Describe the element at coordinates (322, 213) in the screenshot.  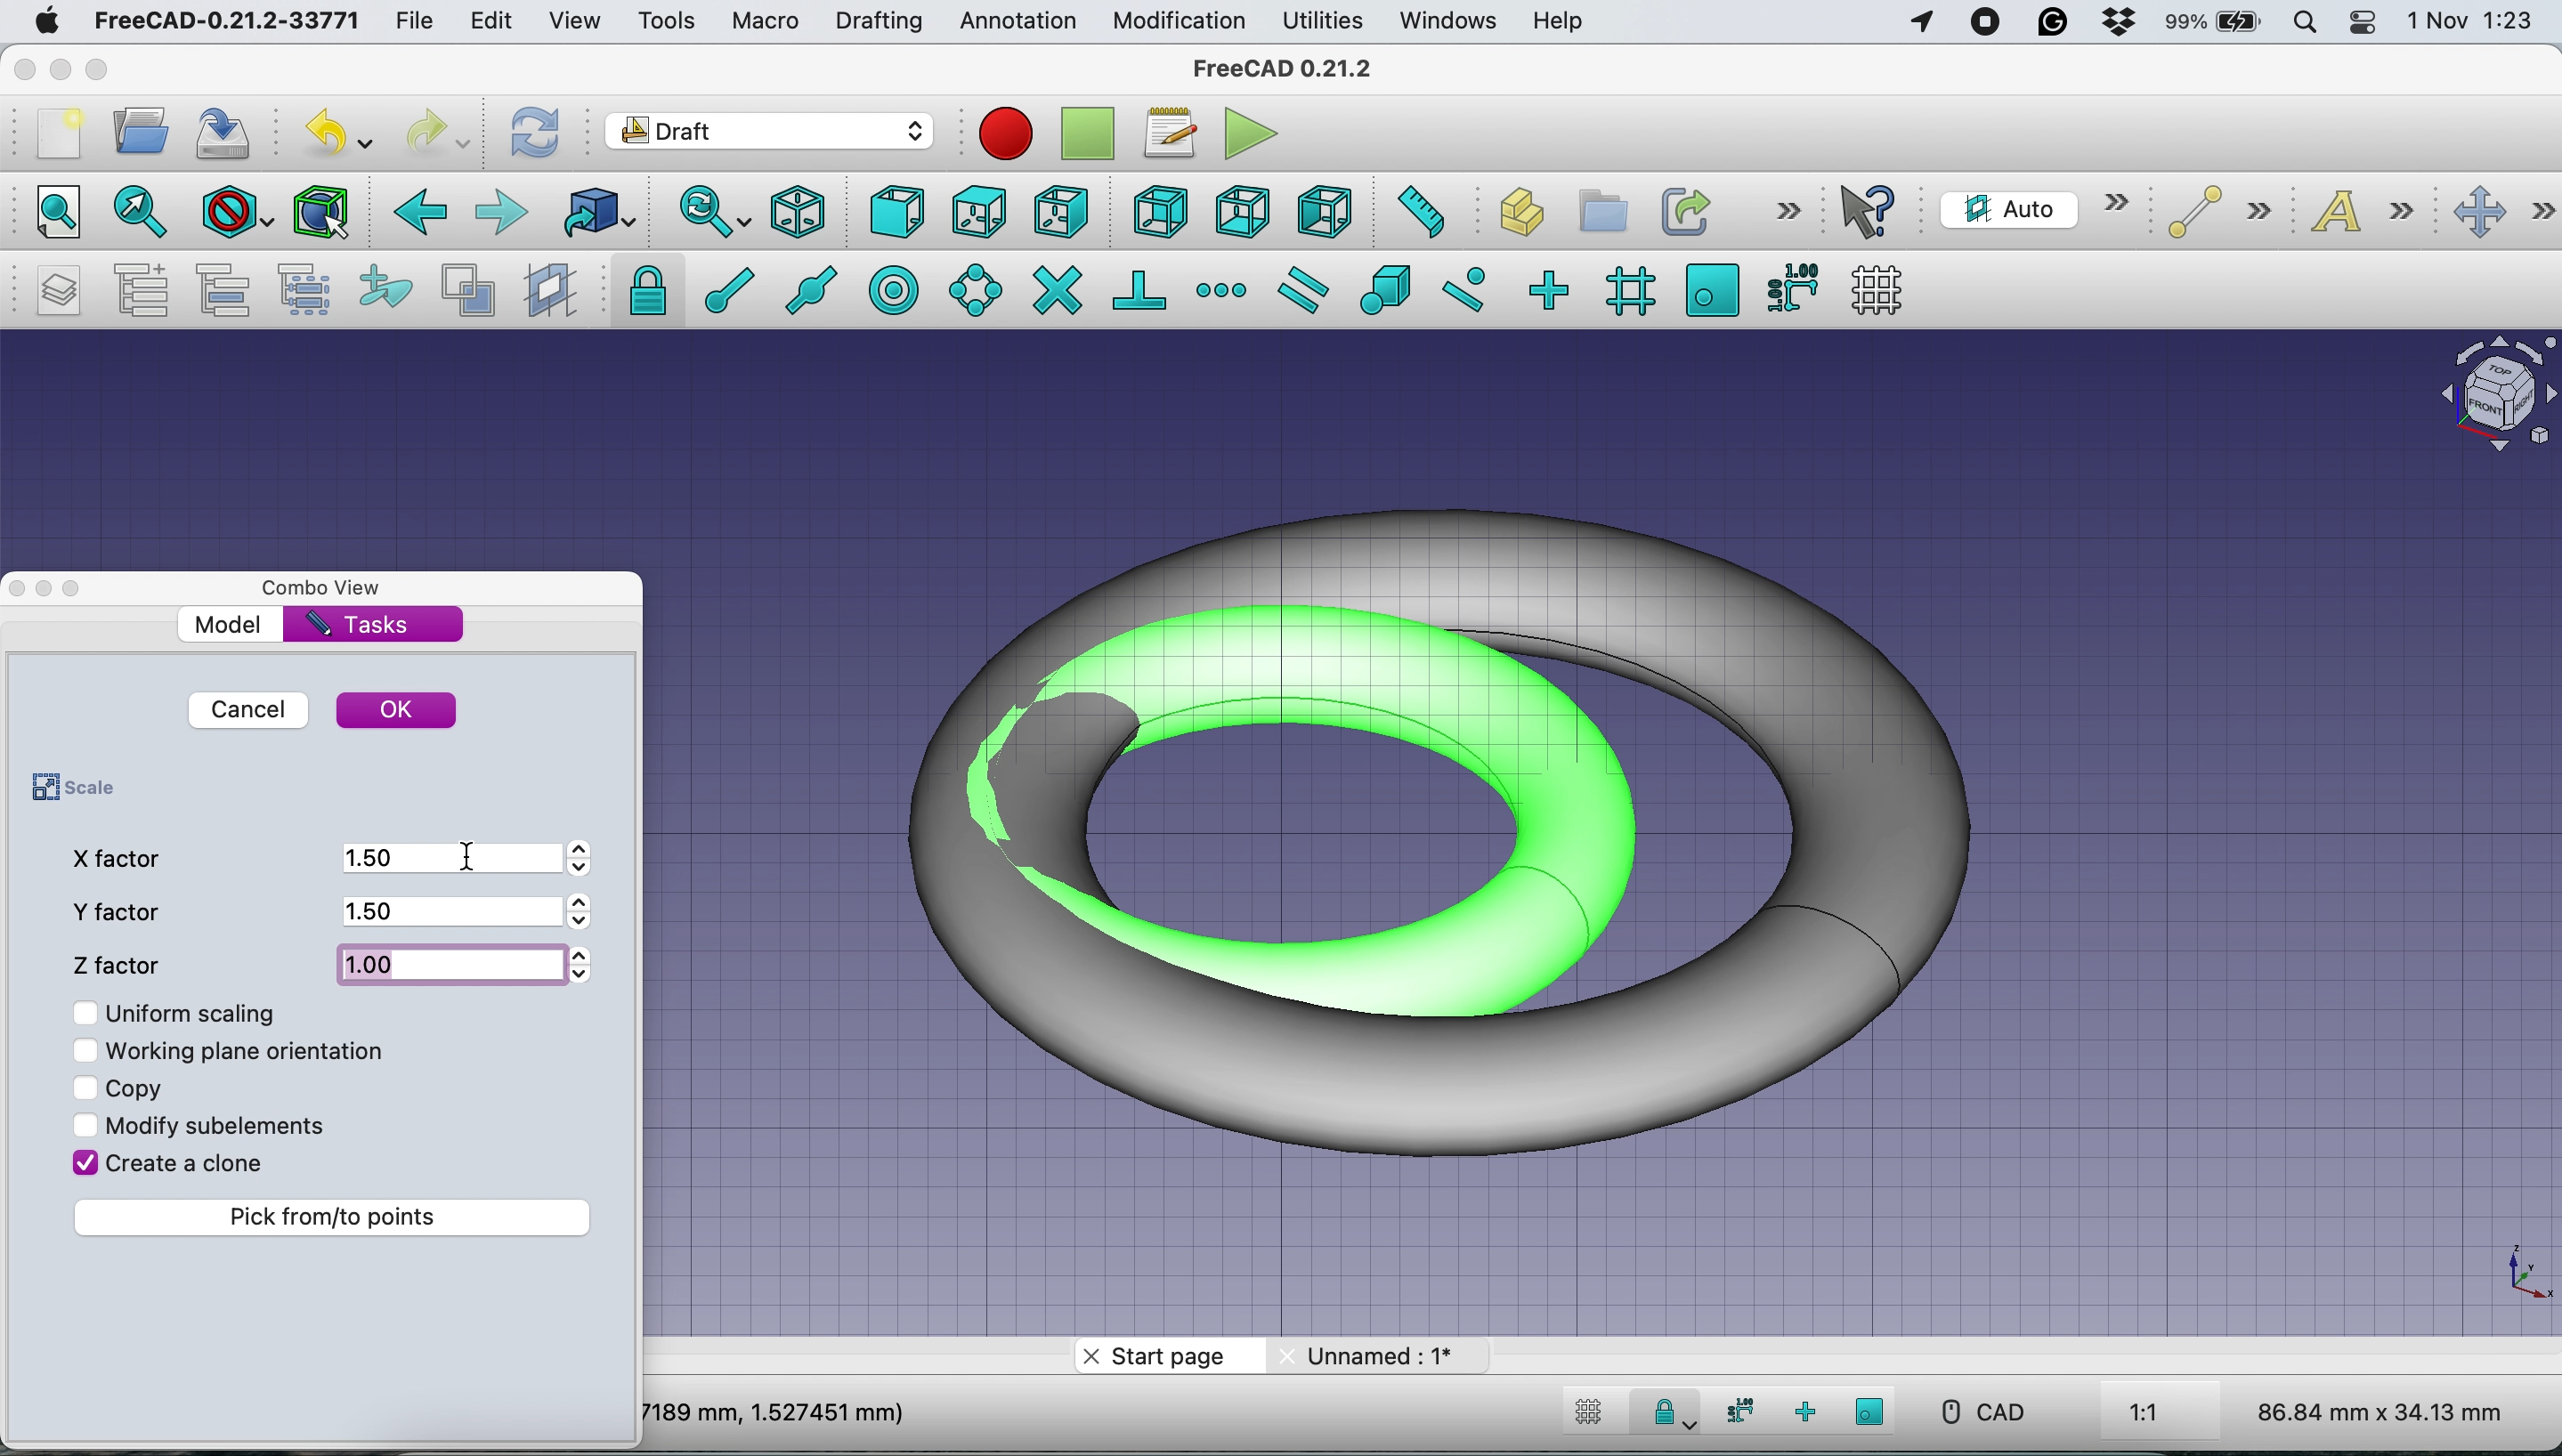
I see `bounding box` at that location.